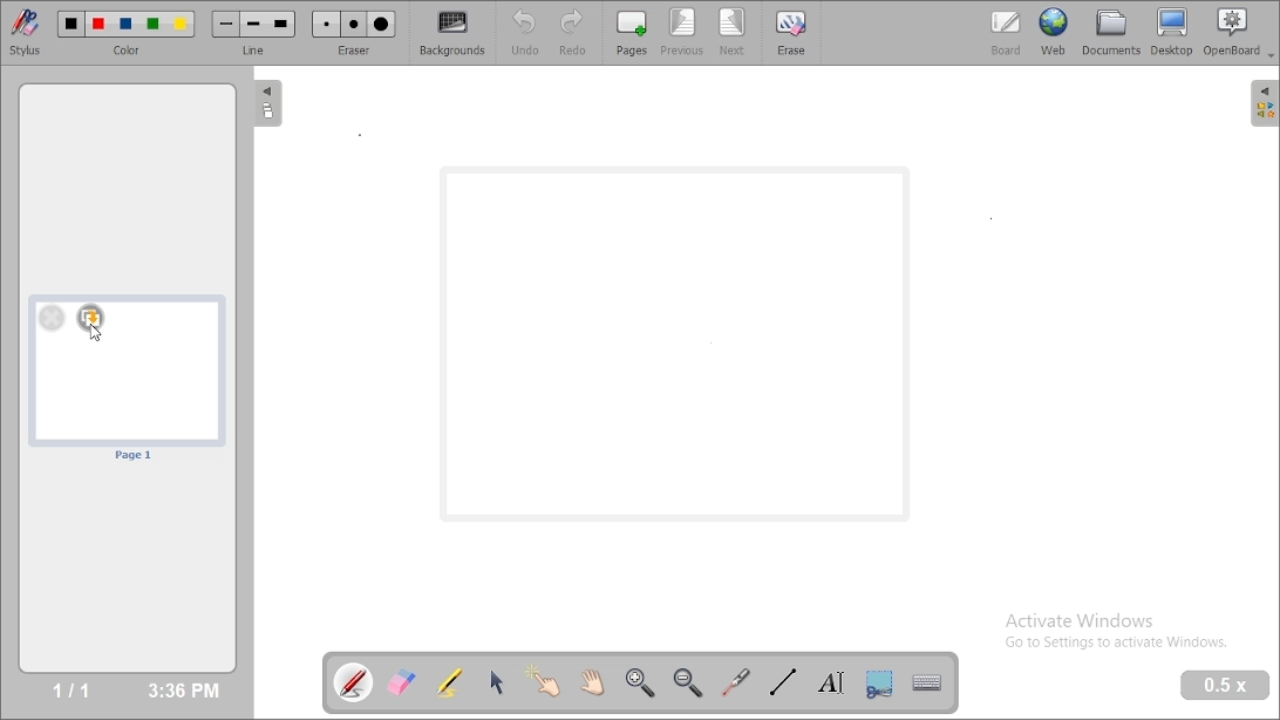 This screenshot has width=1280, height=720. What do you see at coordinates (682, 31) in the screenshot?
I see `previous` at bounding box center [682, 31].